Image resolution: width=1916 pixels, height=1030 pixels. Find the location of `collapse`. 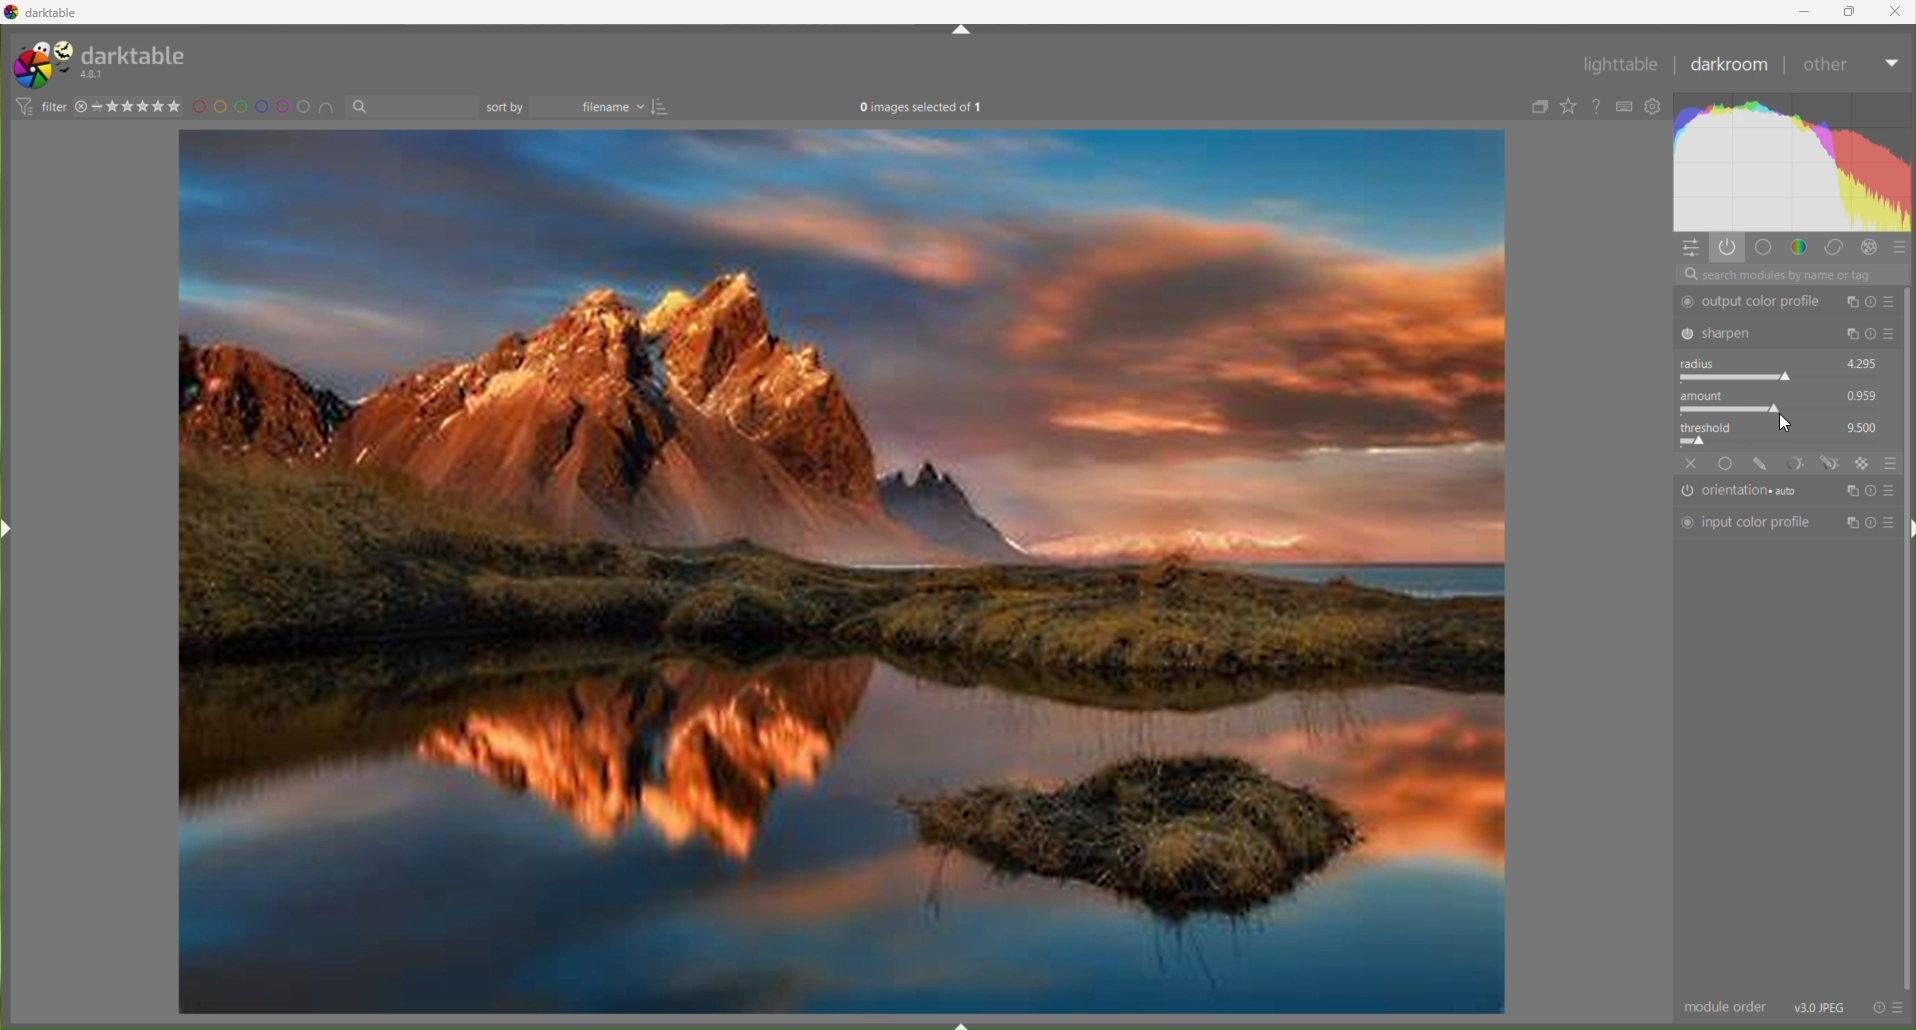

collapse is located at coordinates (1536, 108).